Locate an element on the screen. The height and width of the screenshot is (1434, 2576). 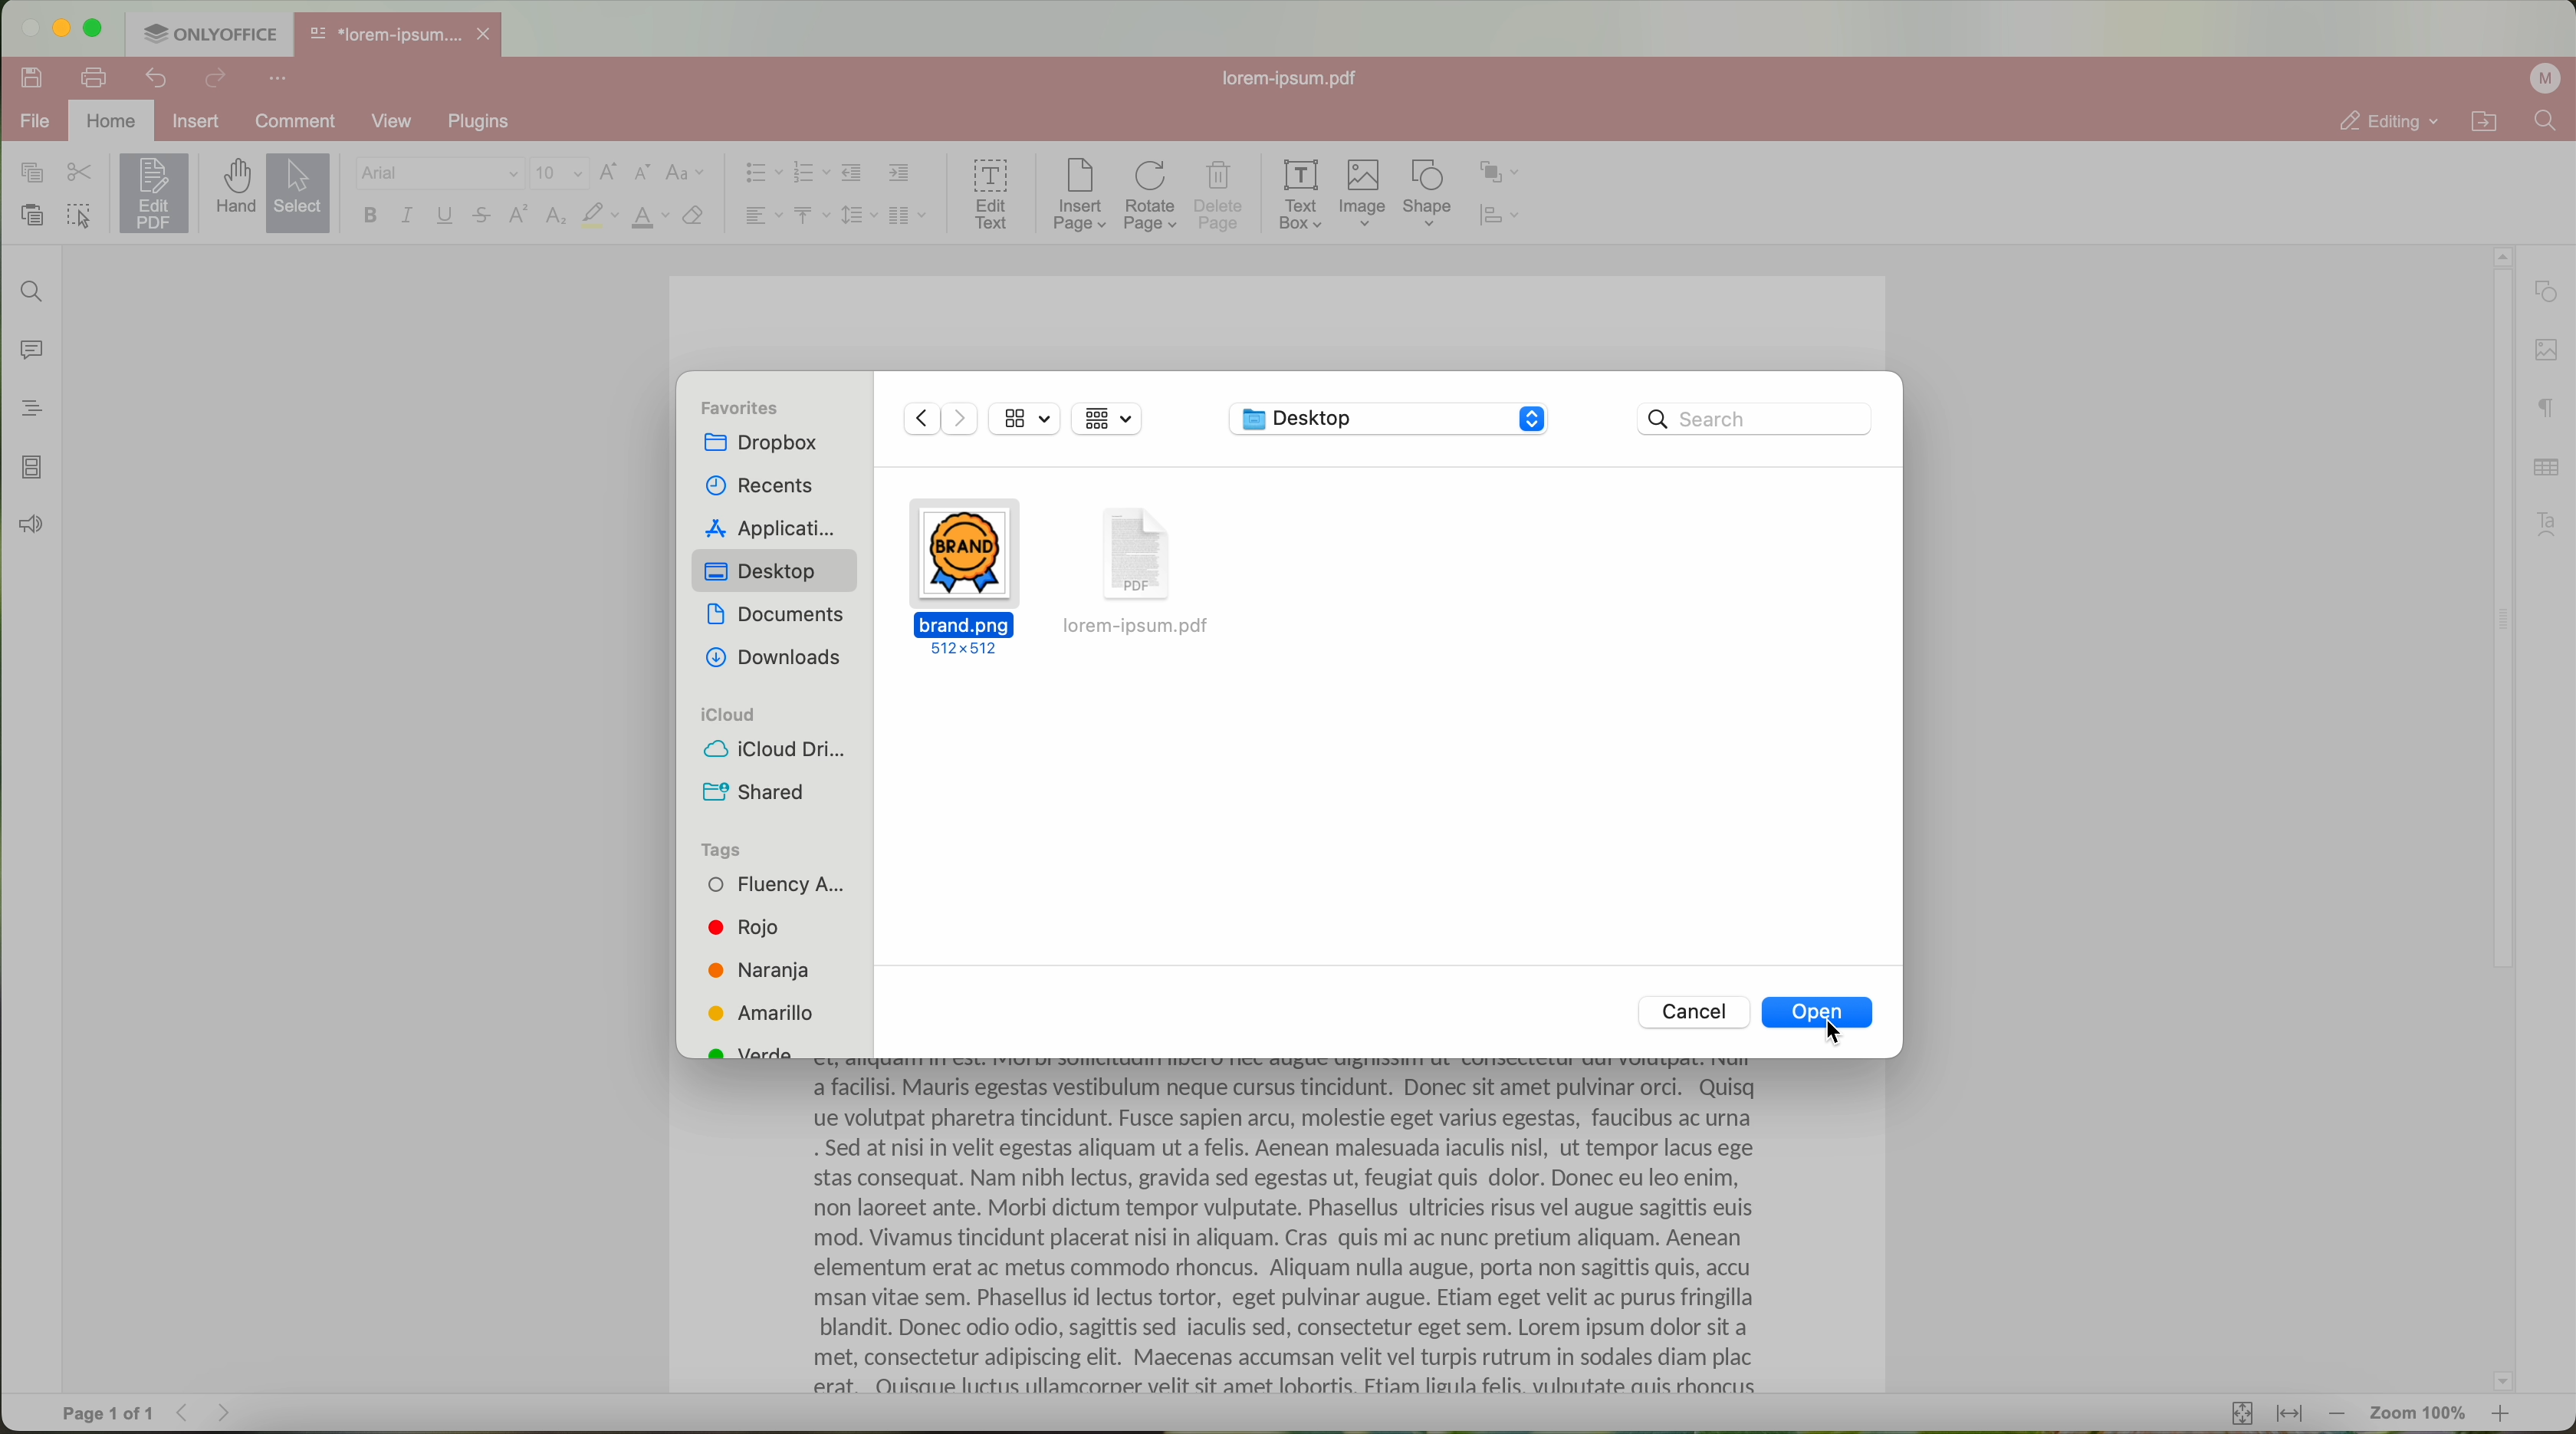
Desktop is located at coordinates (766, 572).